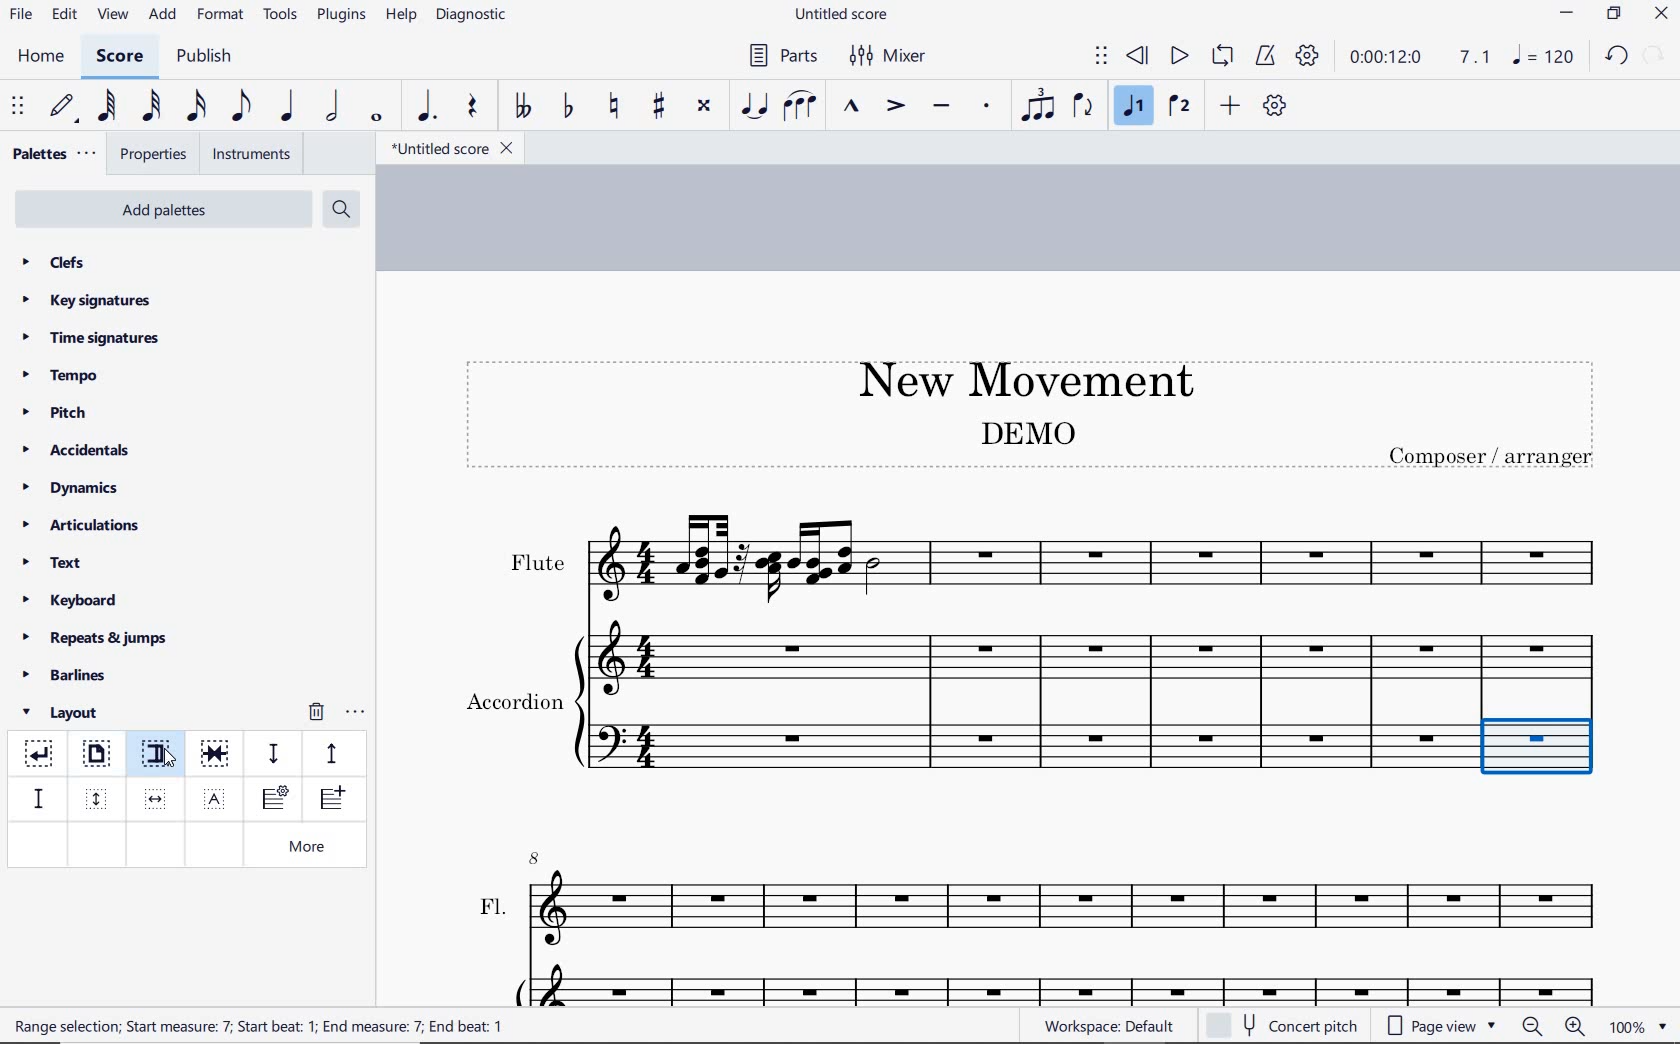 The height and width of the screenshot is (1044, 1680). Describe the element at coordinates (1310, 55) in the screenshot. I see `playback settings` at that location.